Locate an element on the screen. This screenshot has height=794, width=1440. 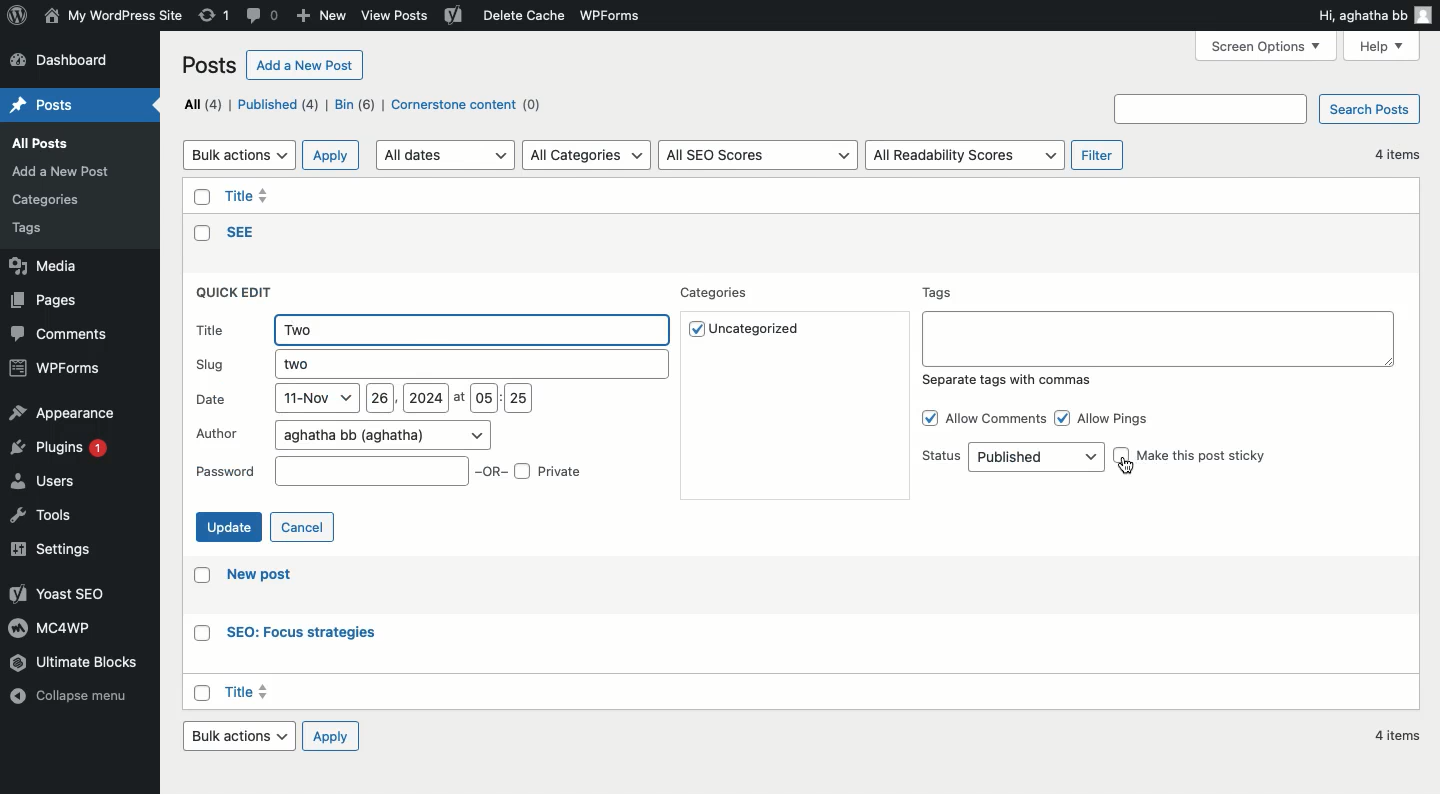
Plugins is located at coordinates (65, 452).